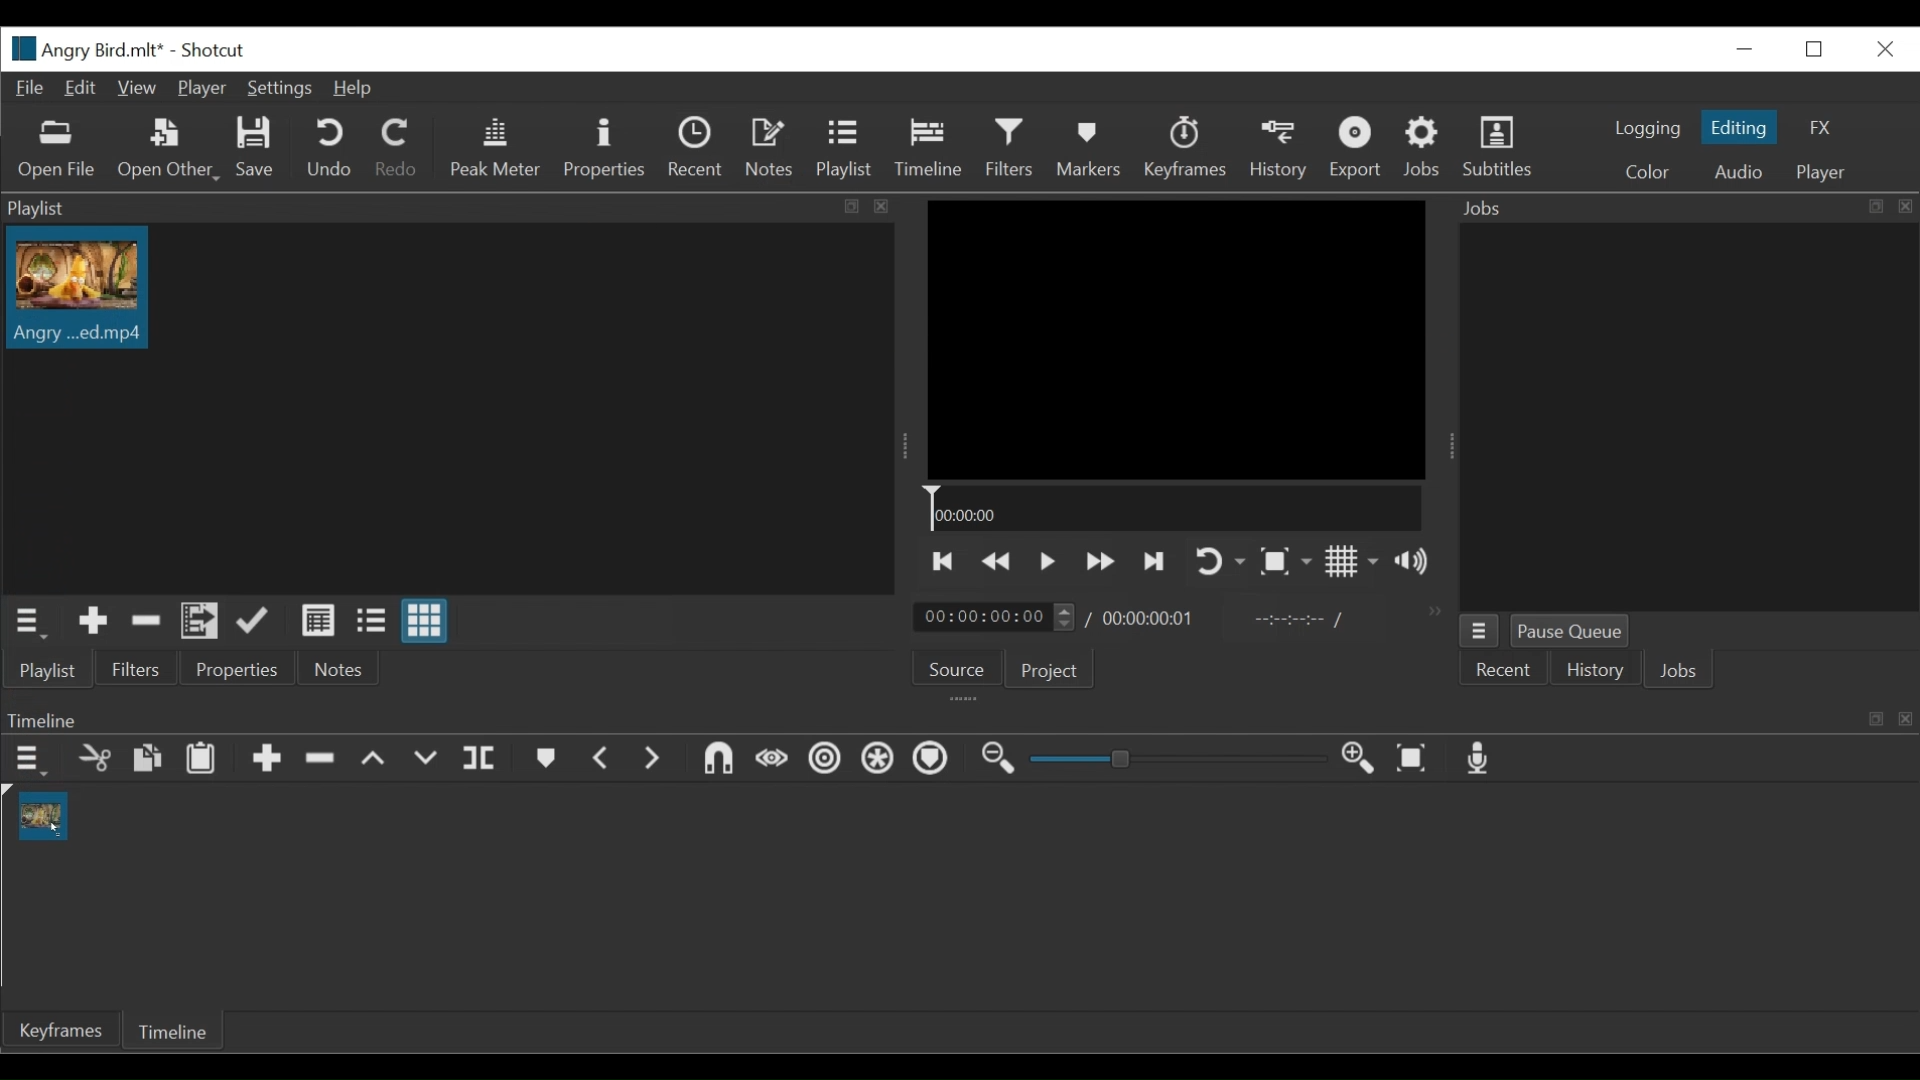  I want to click on Shotcut, so click(212, 50).